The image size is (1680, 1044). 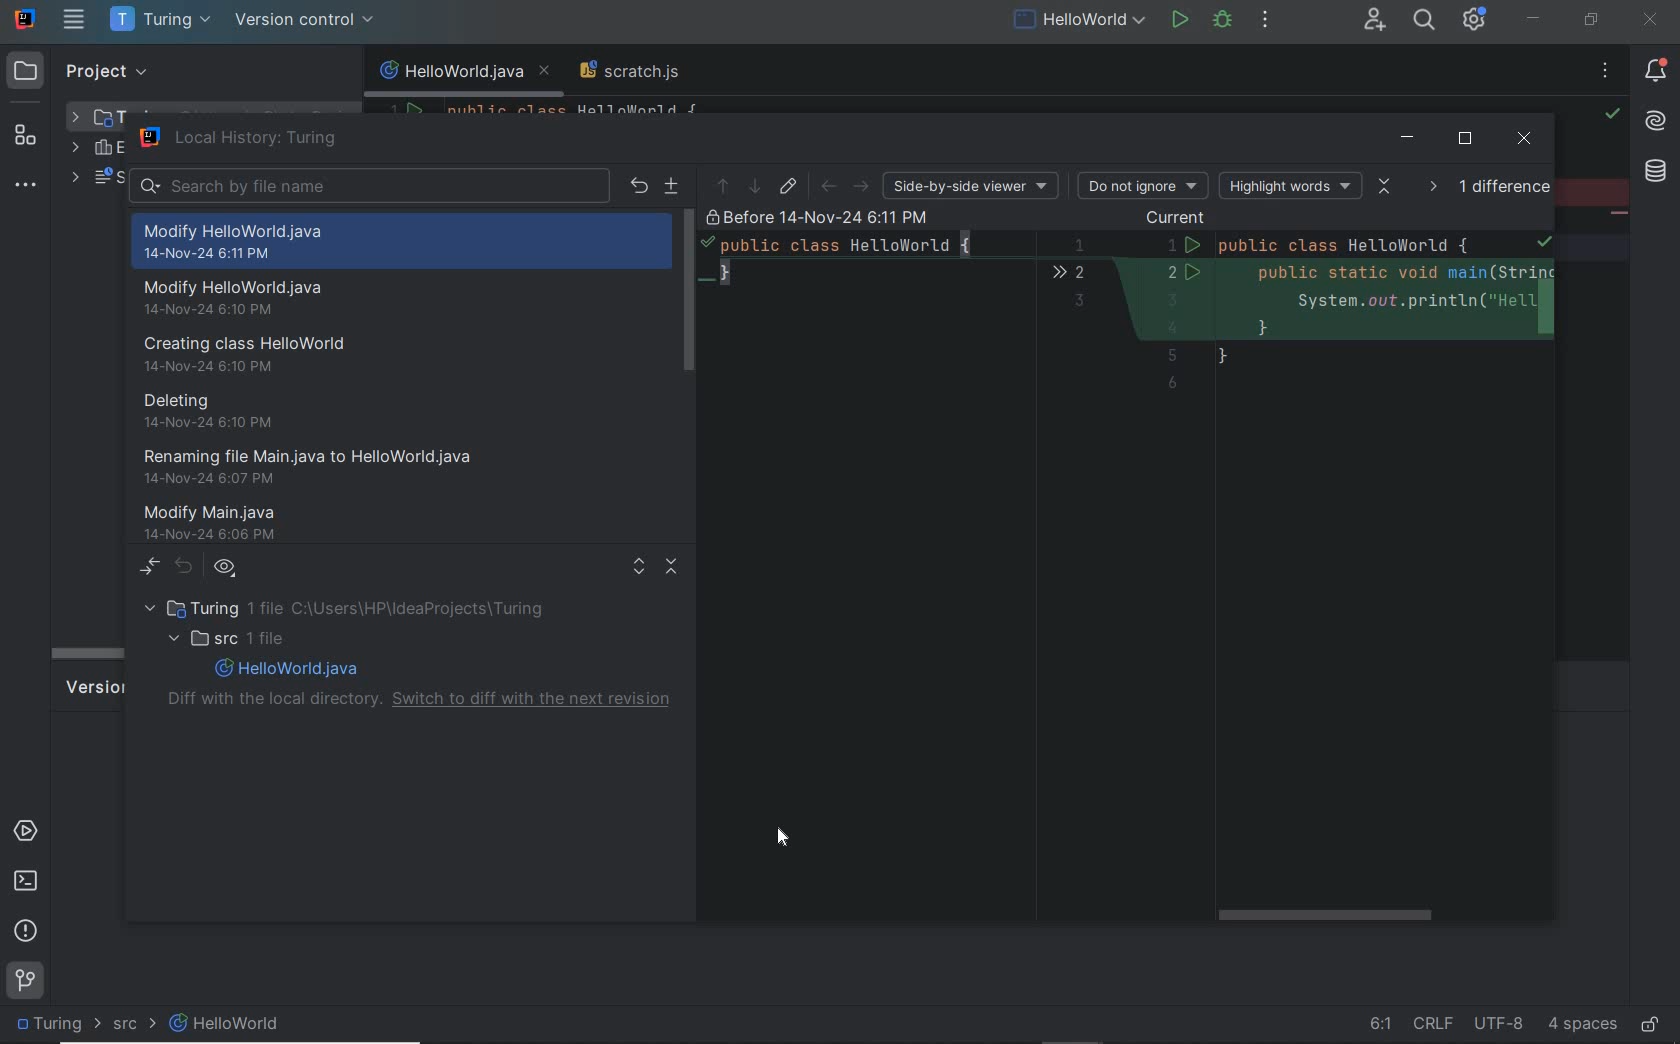 I want to click on external libraries, so click(x=95, y=148).